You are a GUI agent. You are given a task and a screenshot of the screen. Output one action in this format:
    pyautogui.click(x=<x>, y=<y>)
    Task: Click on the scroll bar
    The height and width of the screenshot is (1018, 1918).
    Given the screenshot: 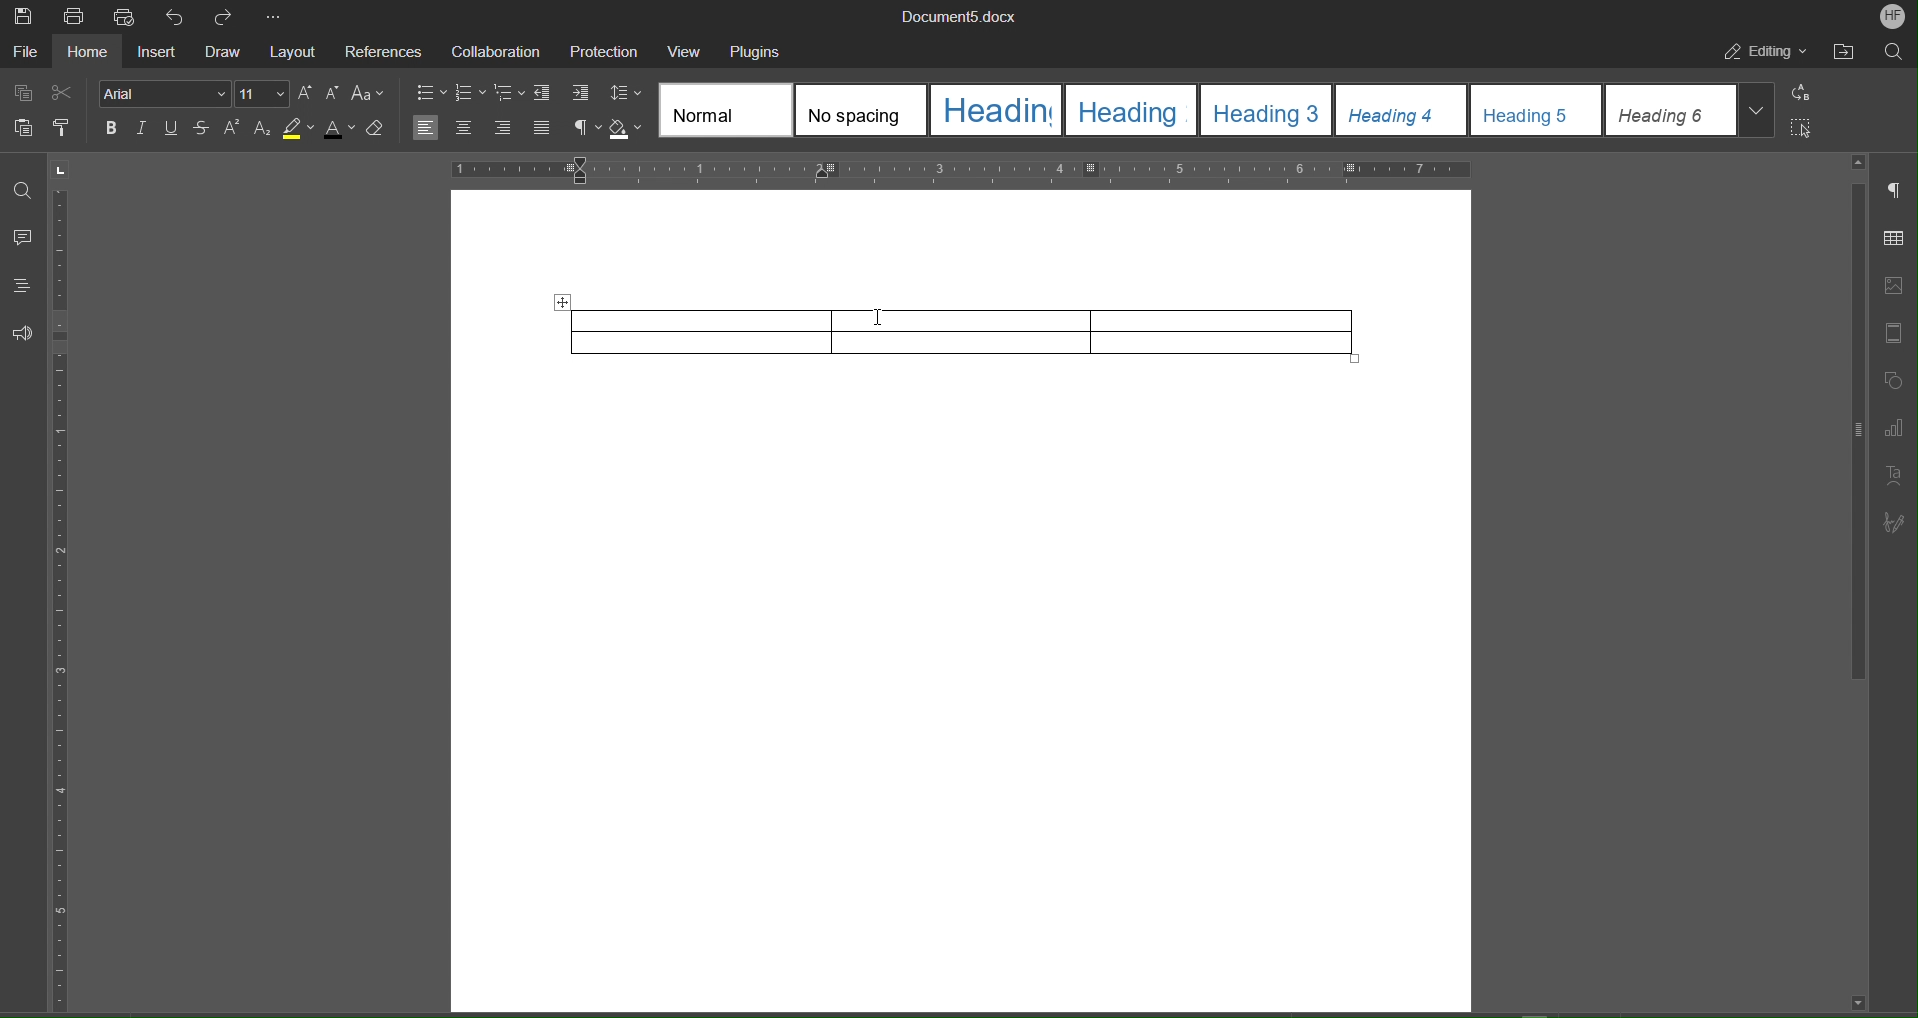 What is the action you would take?
    pyautogui.click(x=1854, y=433)
    